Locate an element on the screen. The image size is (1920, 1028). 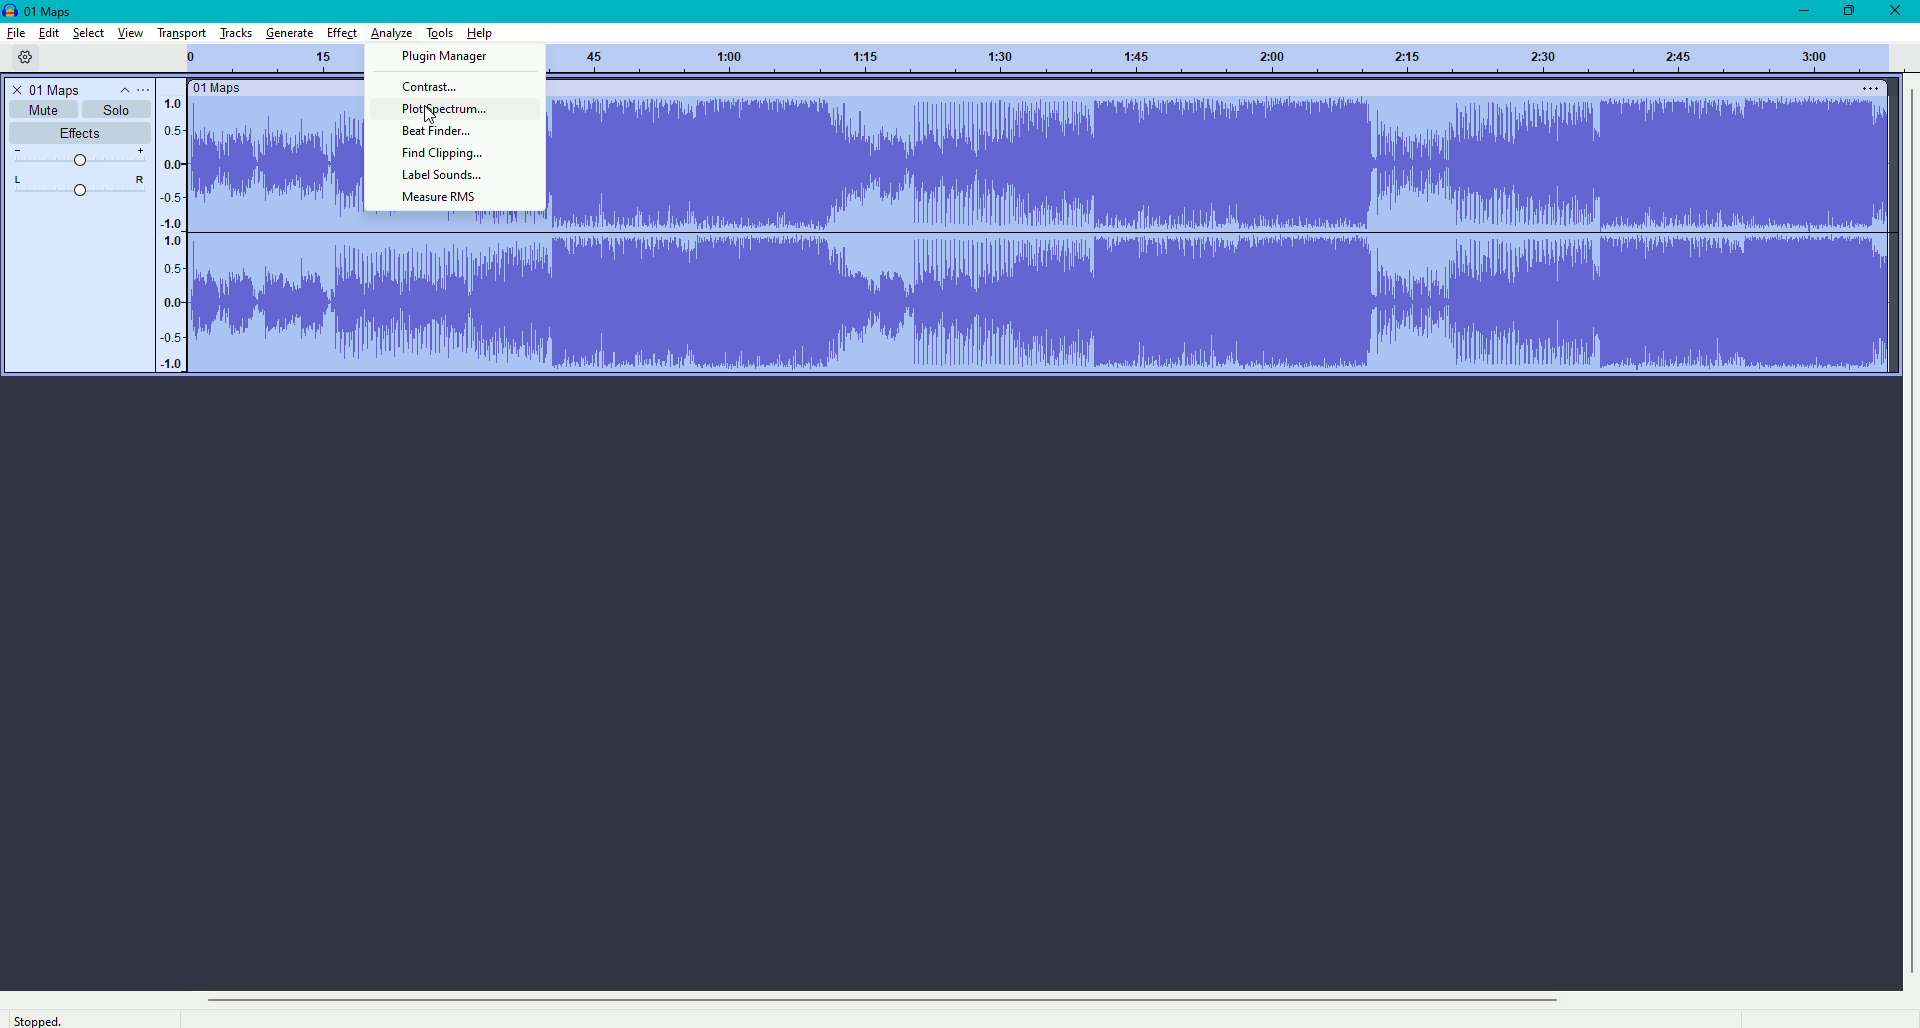
Maps is located at coordinates (40, 11).